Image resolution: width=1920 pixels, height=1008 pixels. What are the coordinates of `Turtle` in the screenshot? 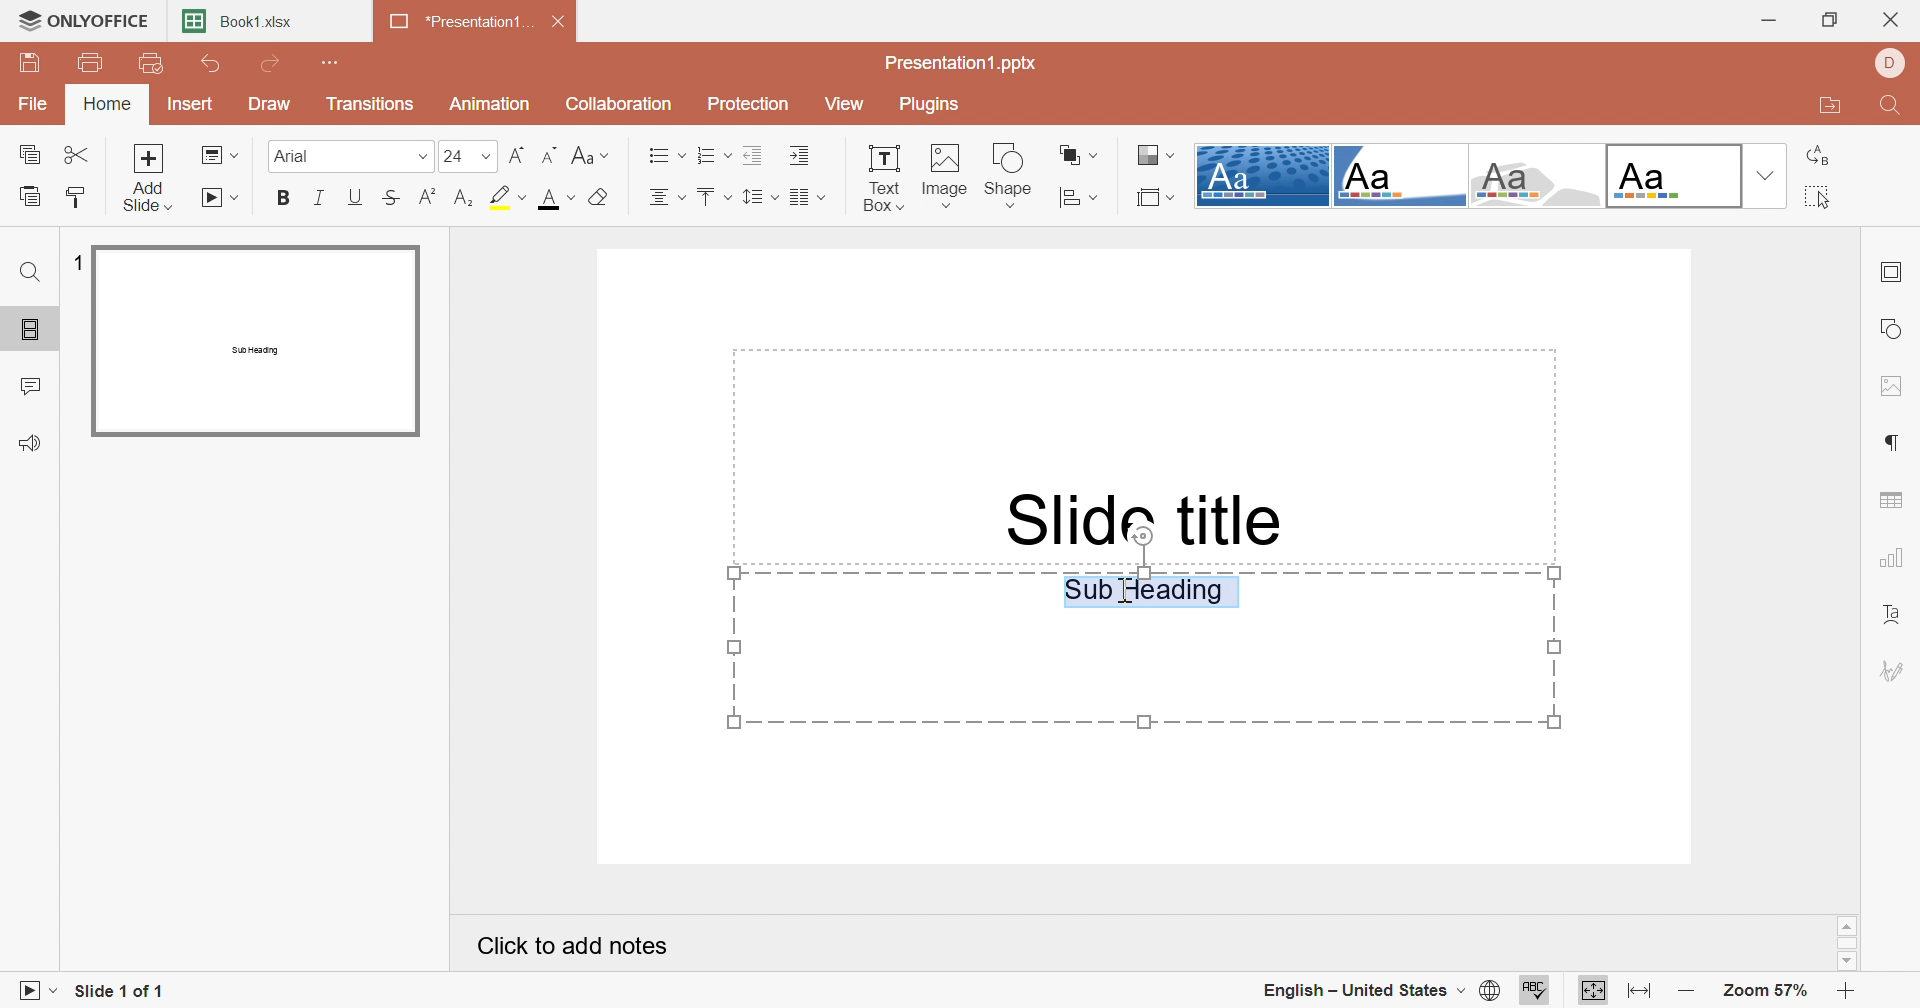 It's located at (1399, 174).